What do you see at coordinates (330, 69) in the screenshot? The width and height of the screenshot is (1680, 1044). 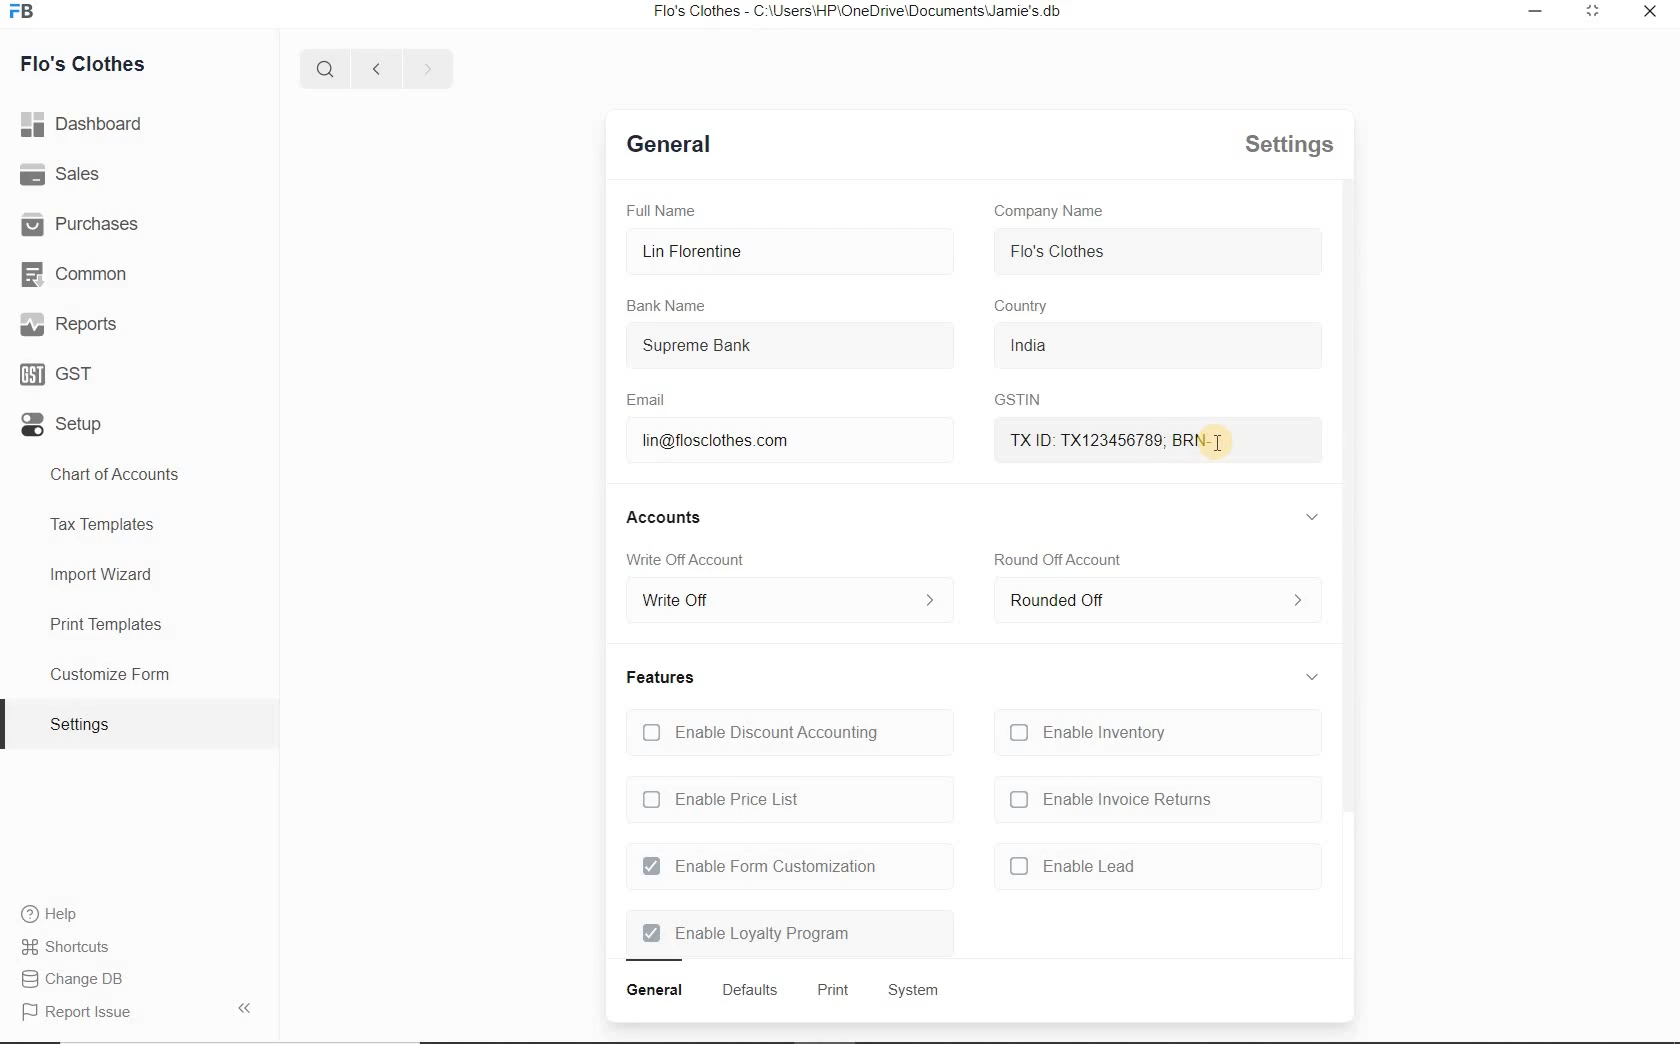 I see `search` at bounding box center [330, 69].